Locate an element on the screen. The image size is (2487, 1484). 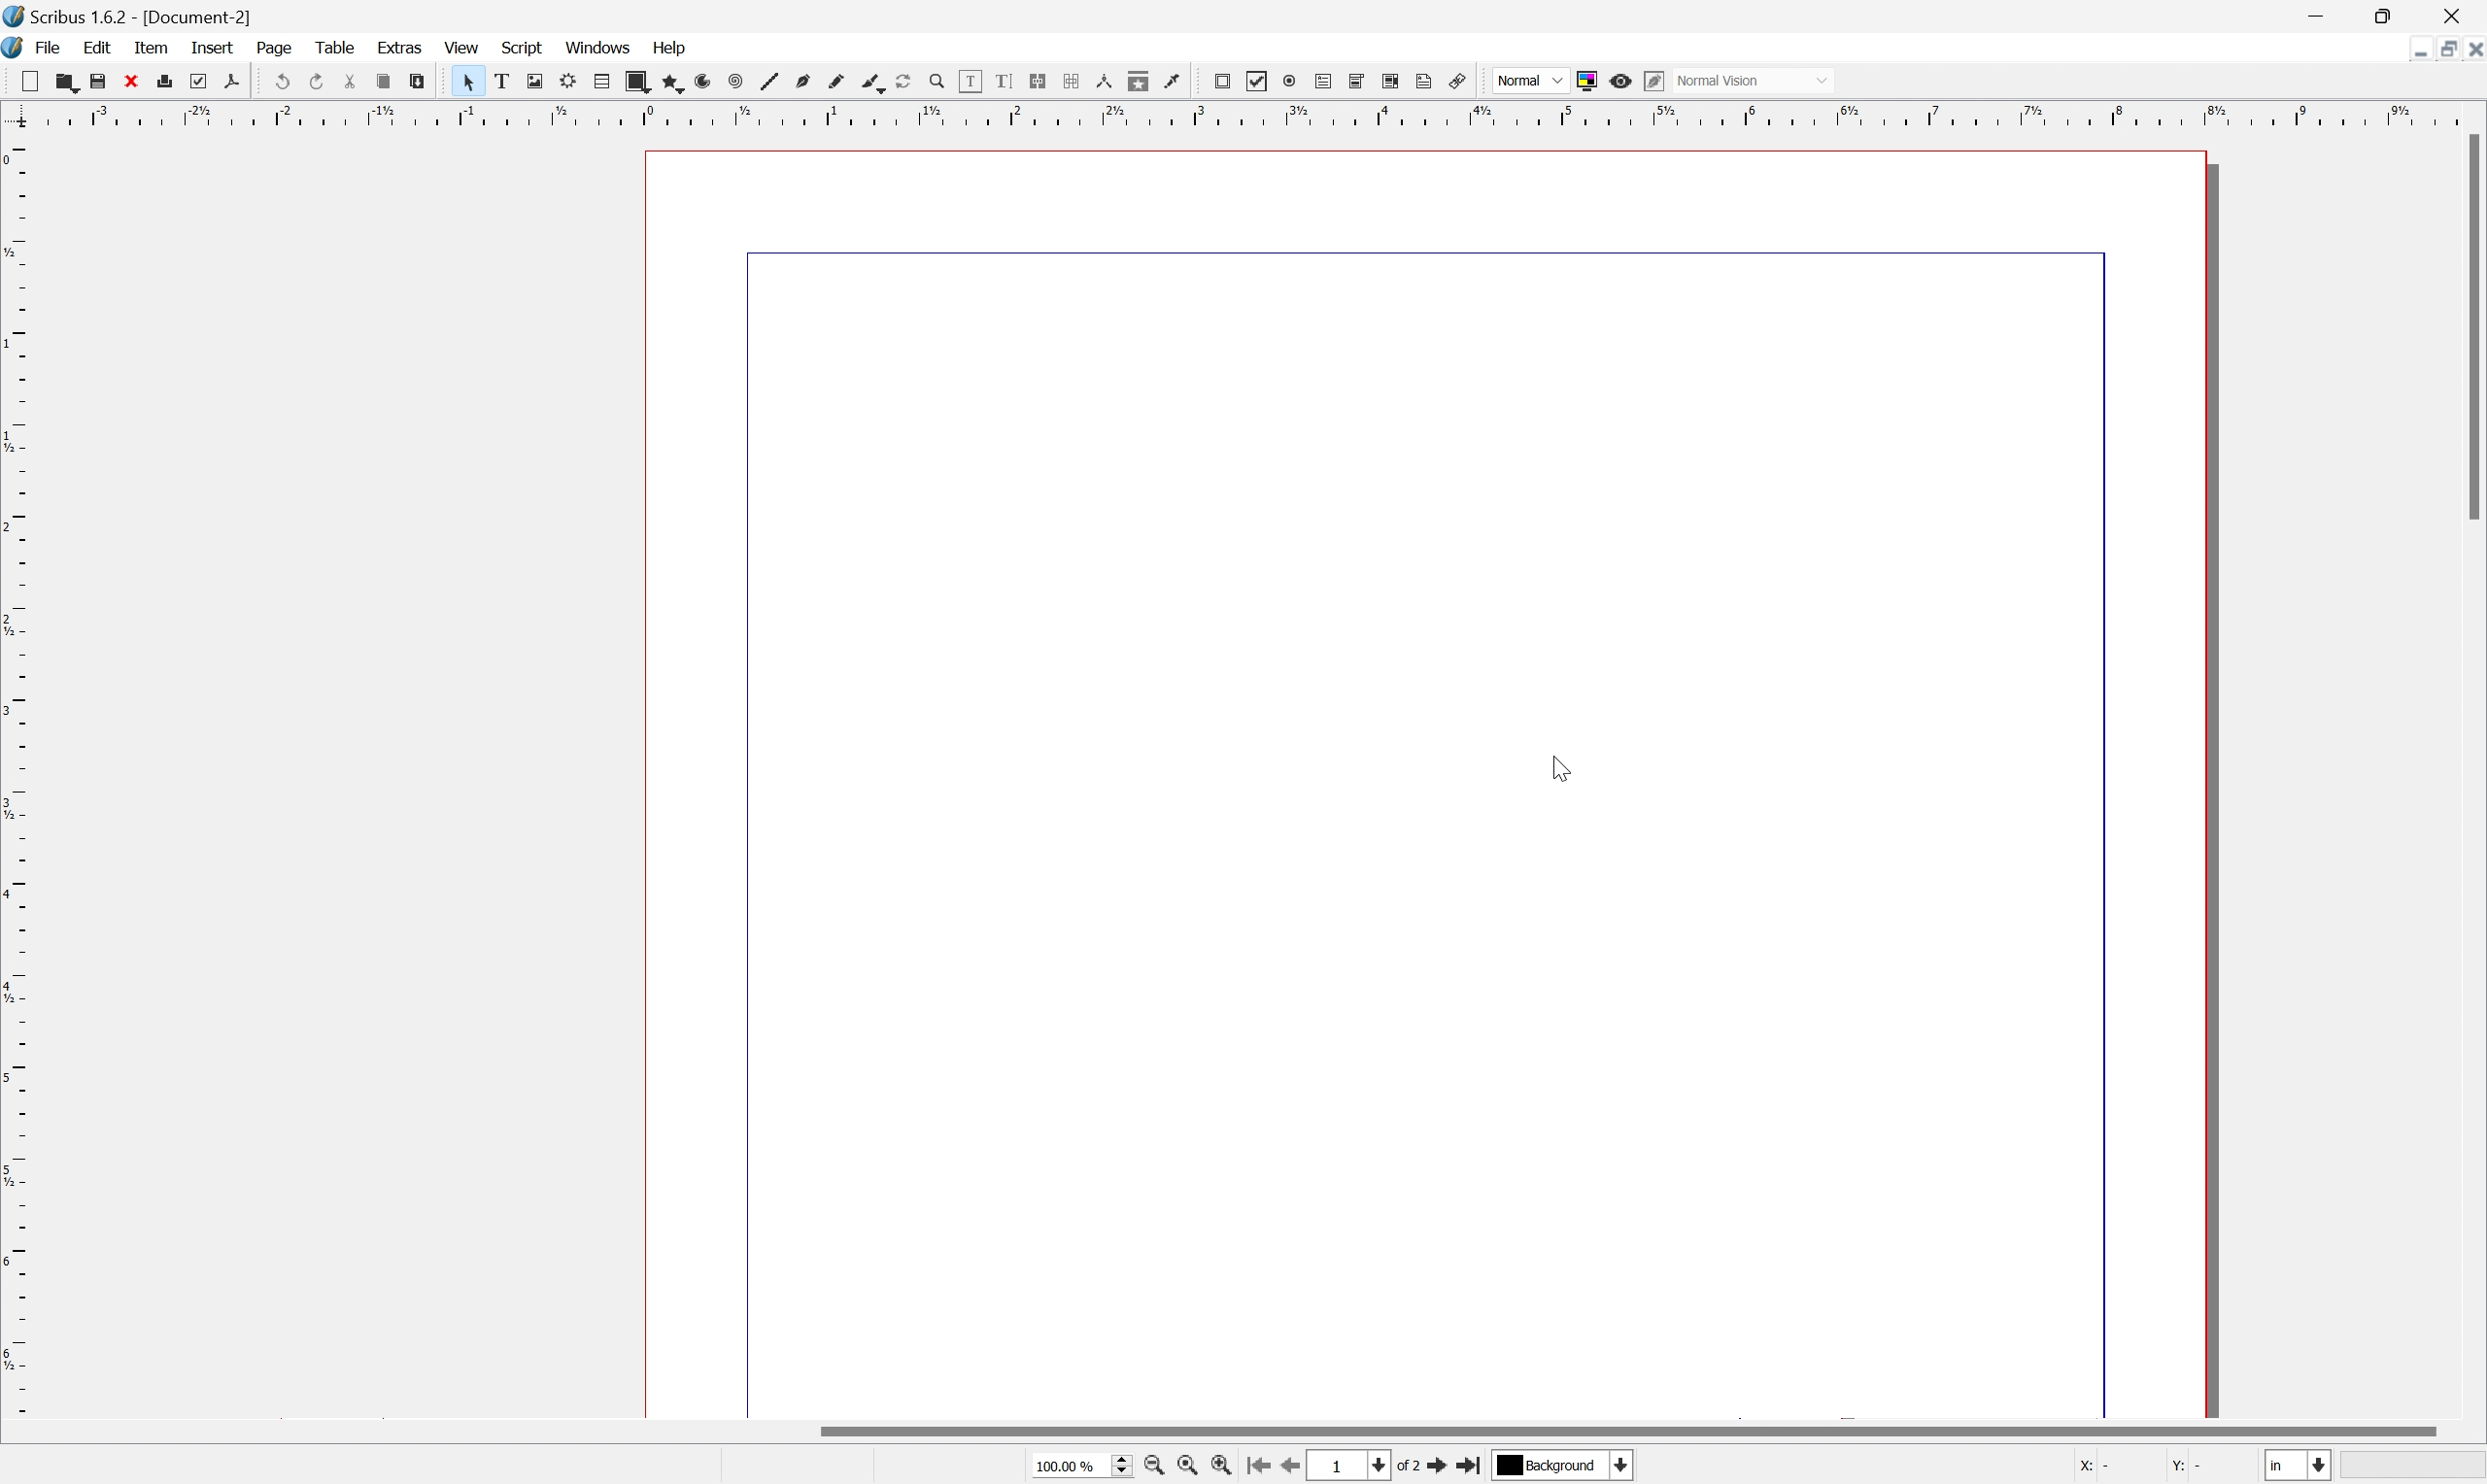
Preview mode is located at coordinates (1624, 78).